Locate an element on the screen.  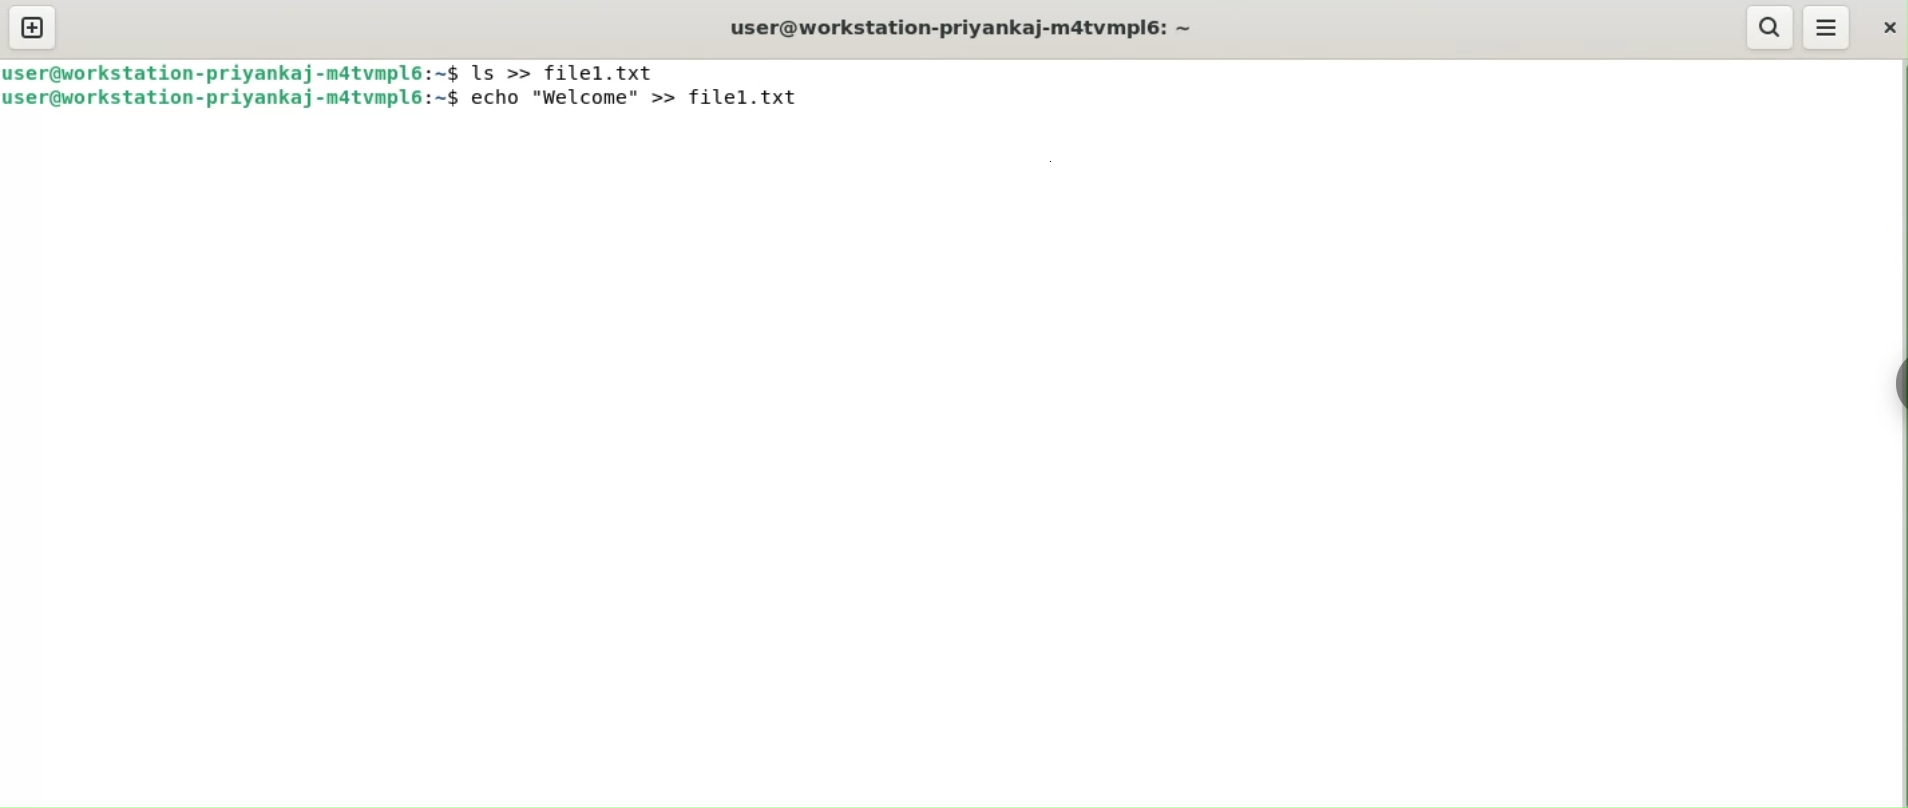
echo "Welcome" >> file1.txt is located at coordinates (647, 101).